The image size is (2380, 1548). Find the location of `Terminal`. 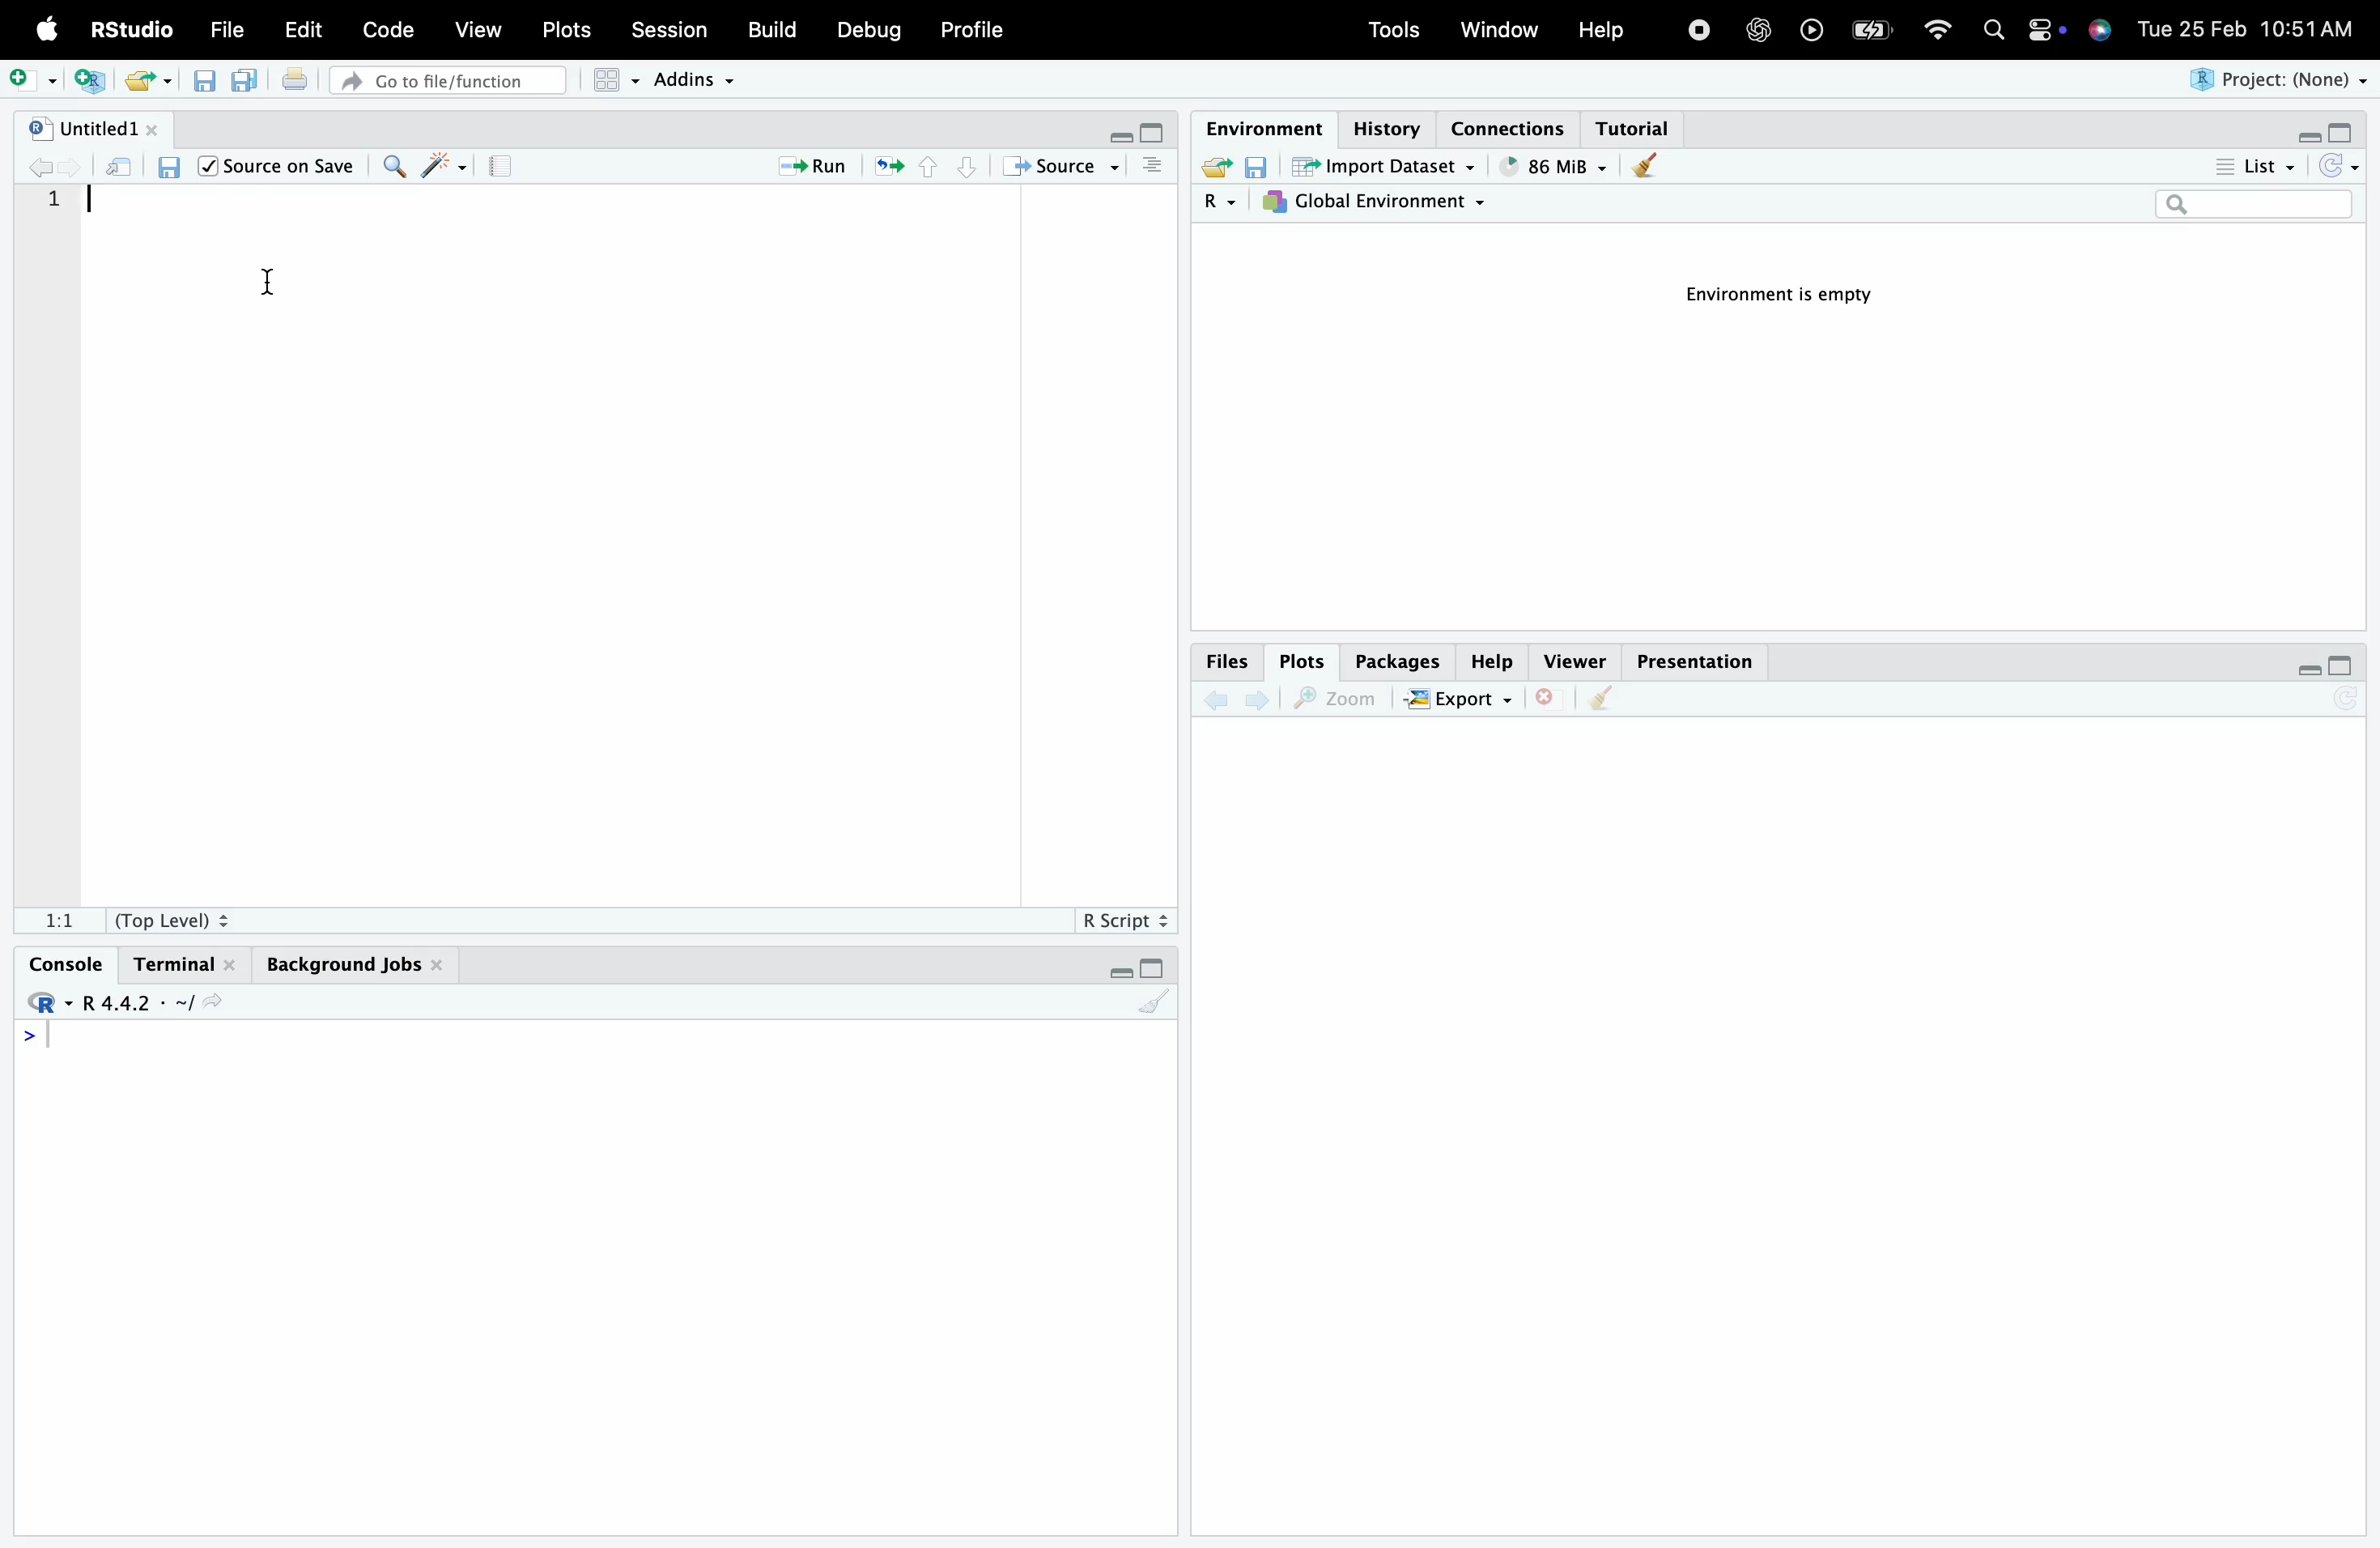

Terminal is located at coordinates (183, 958).